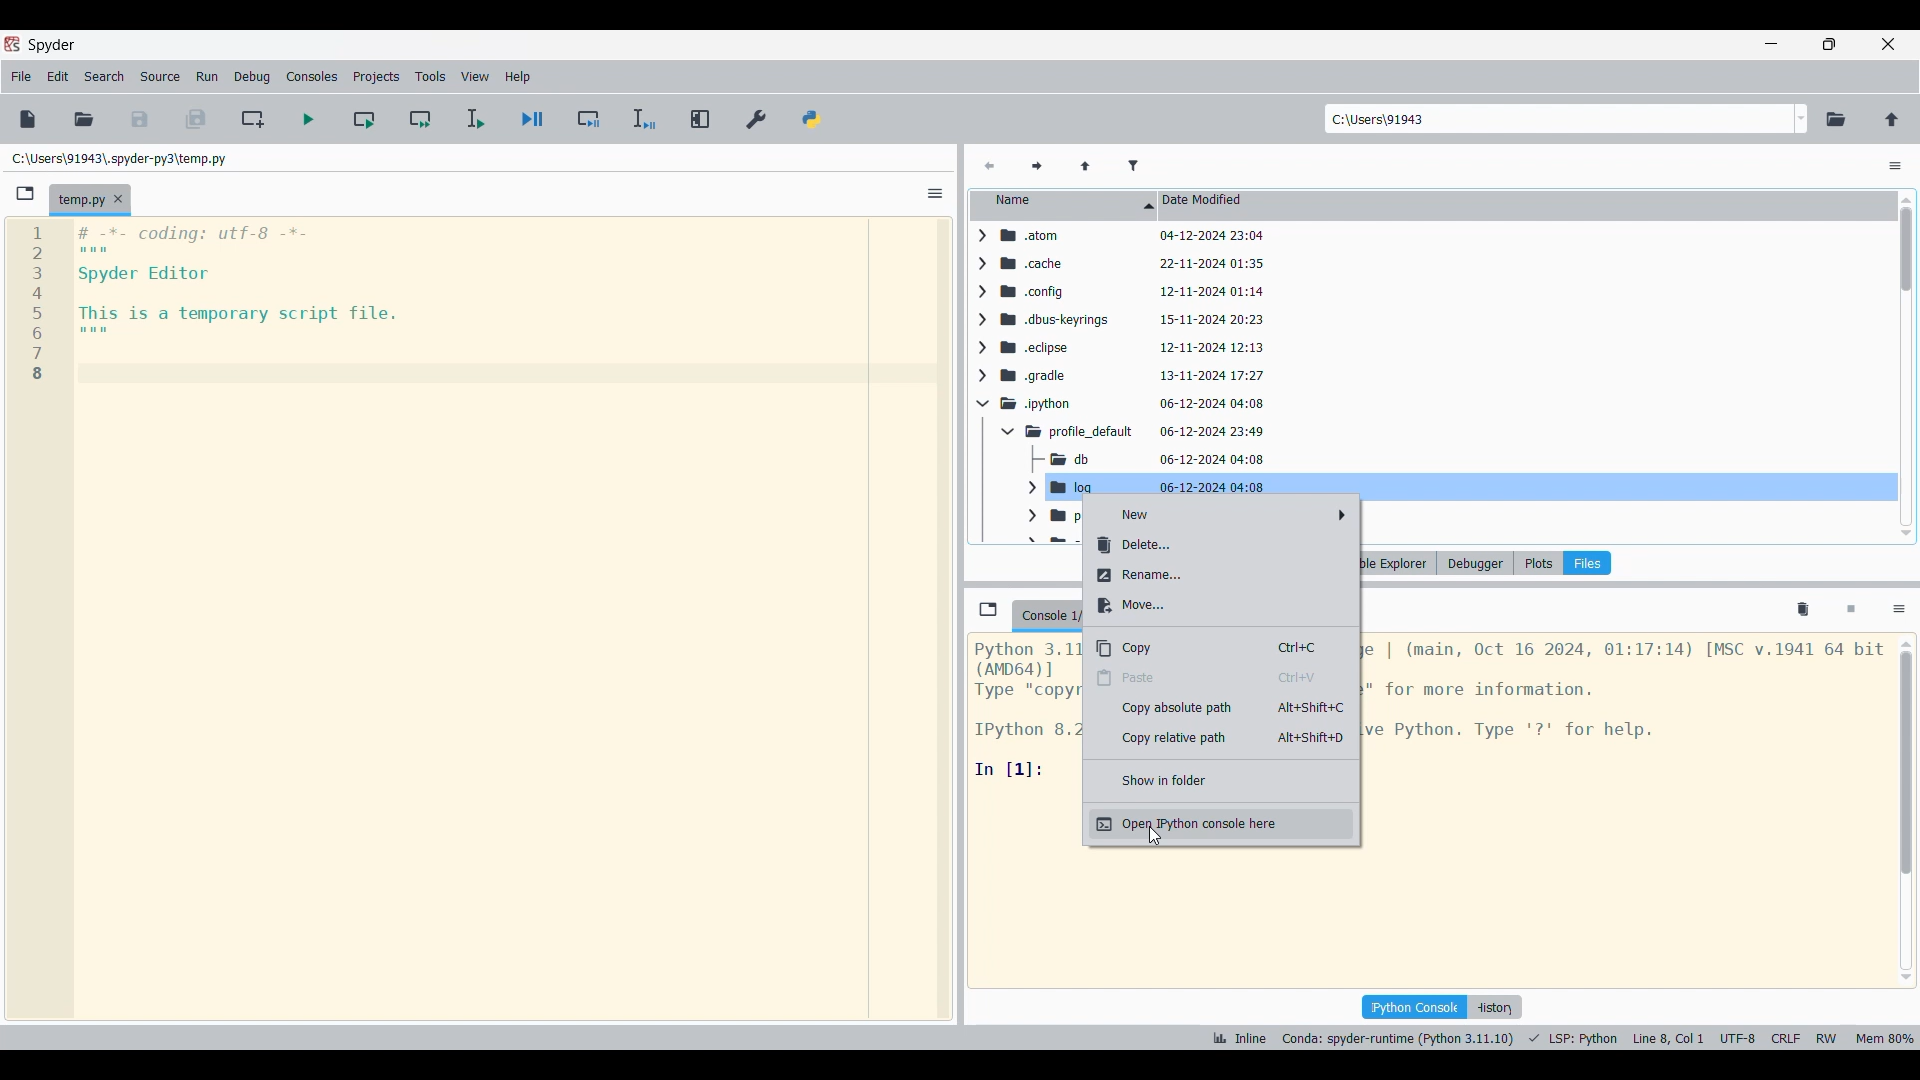 This screenshot has width=1920, height=1080. What do you see at coordinates (533, 119) in the screenshot?
I see `Debug file` at bounding box center [533, 119].